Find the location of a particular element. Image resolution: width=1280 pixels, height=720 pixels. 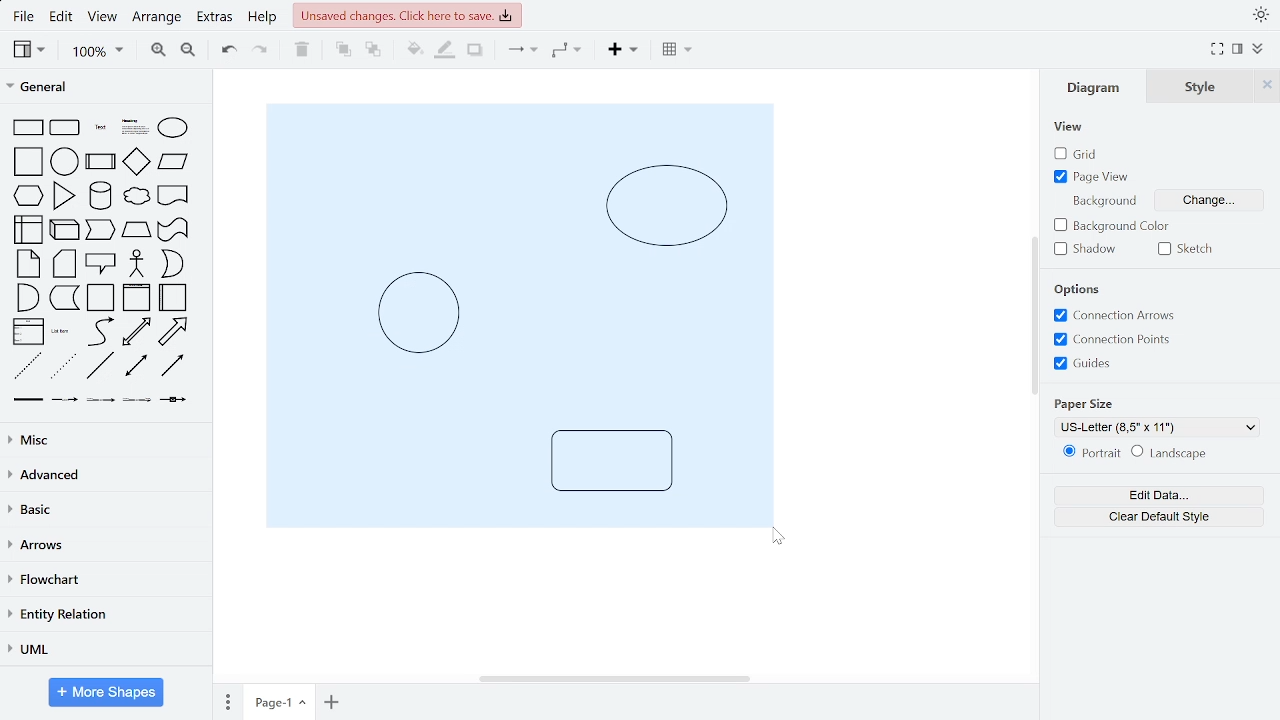

horizontal container is located at coordinates (175, 297).